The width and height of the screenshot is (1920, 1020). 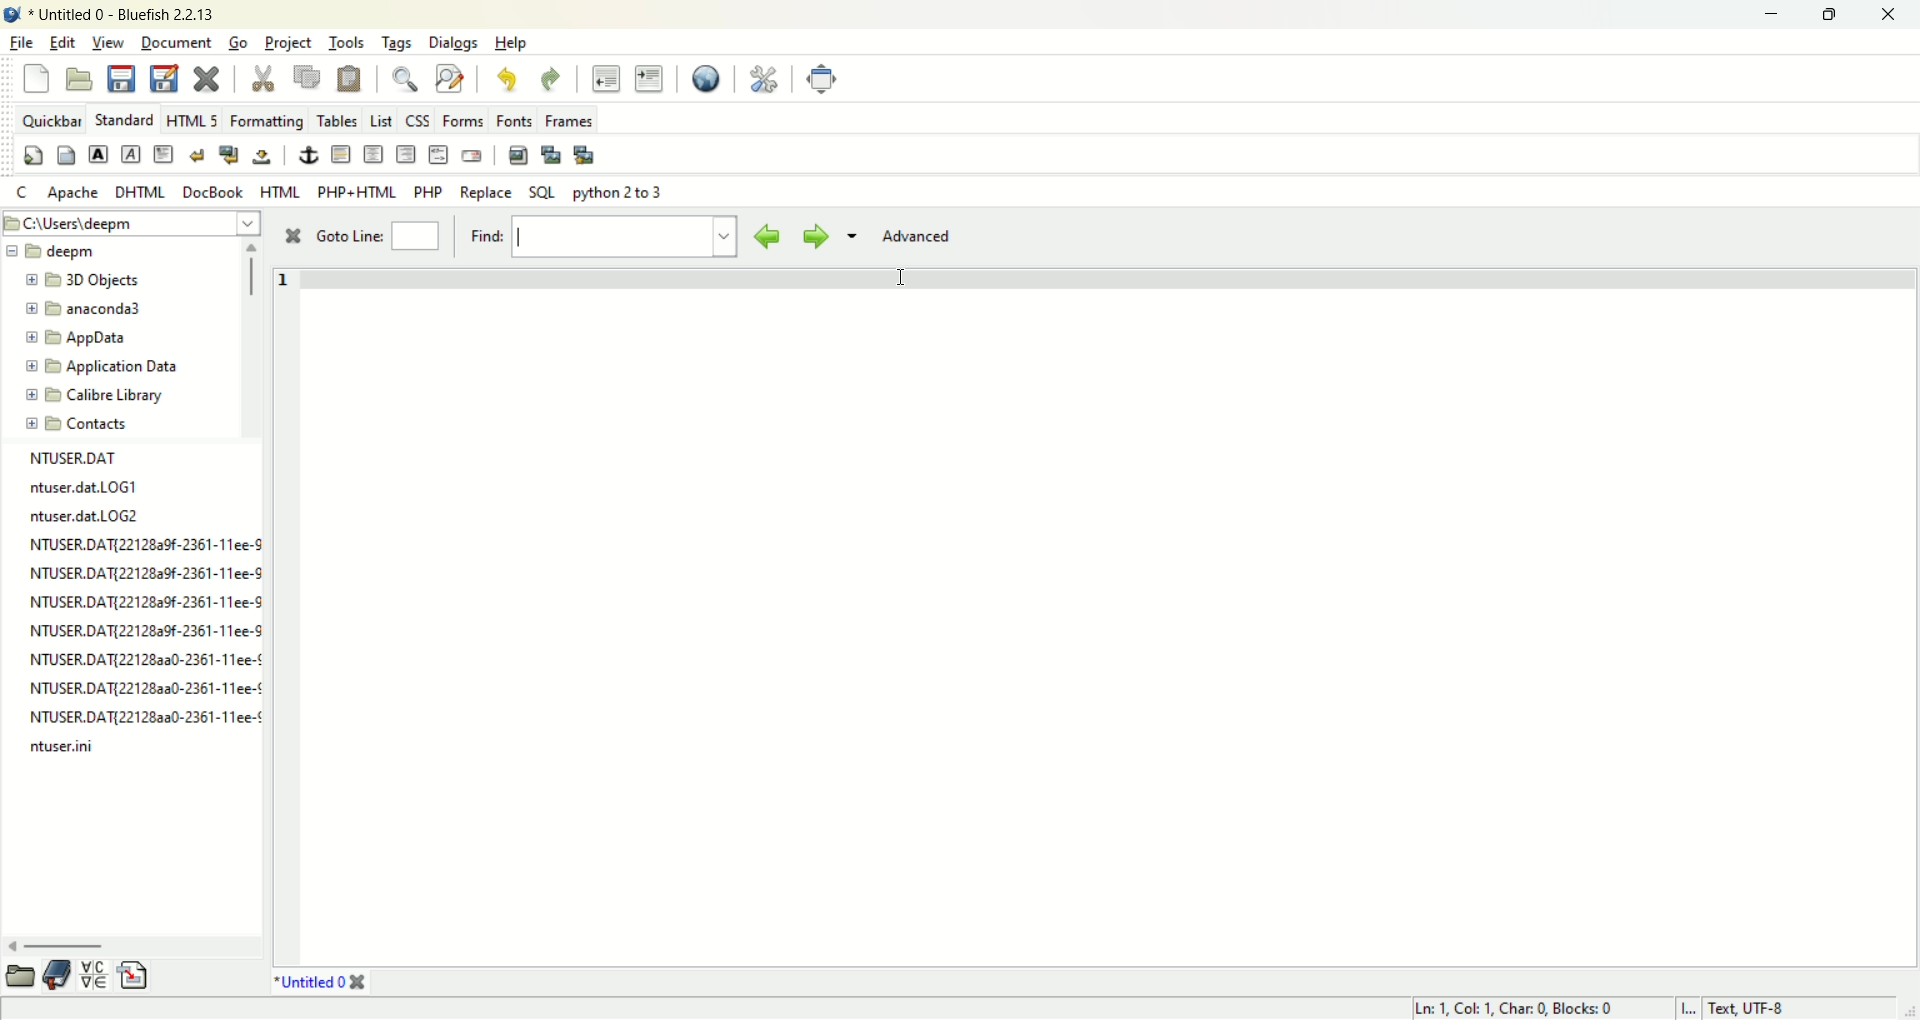 I want to click on forms, so click(x=466, y=121).